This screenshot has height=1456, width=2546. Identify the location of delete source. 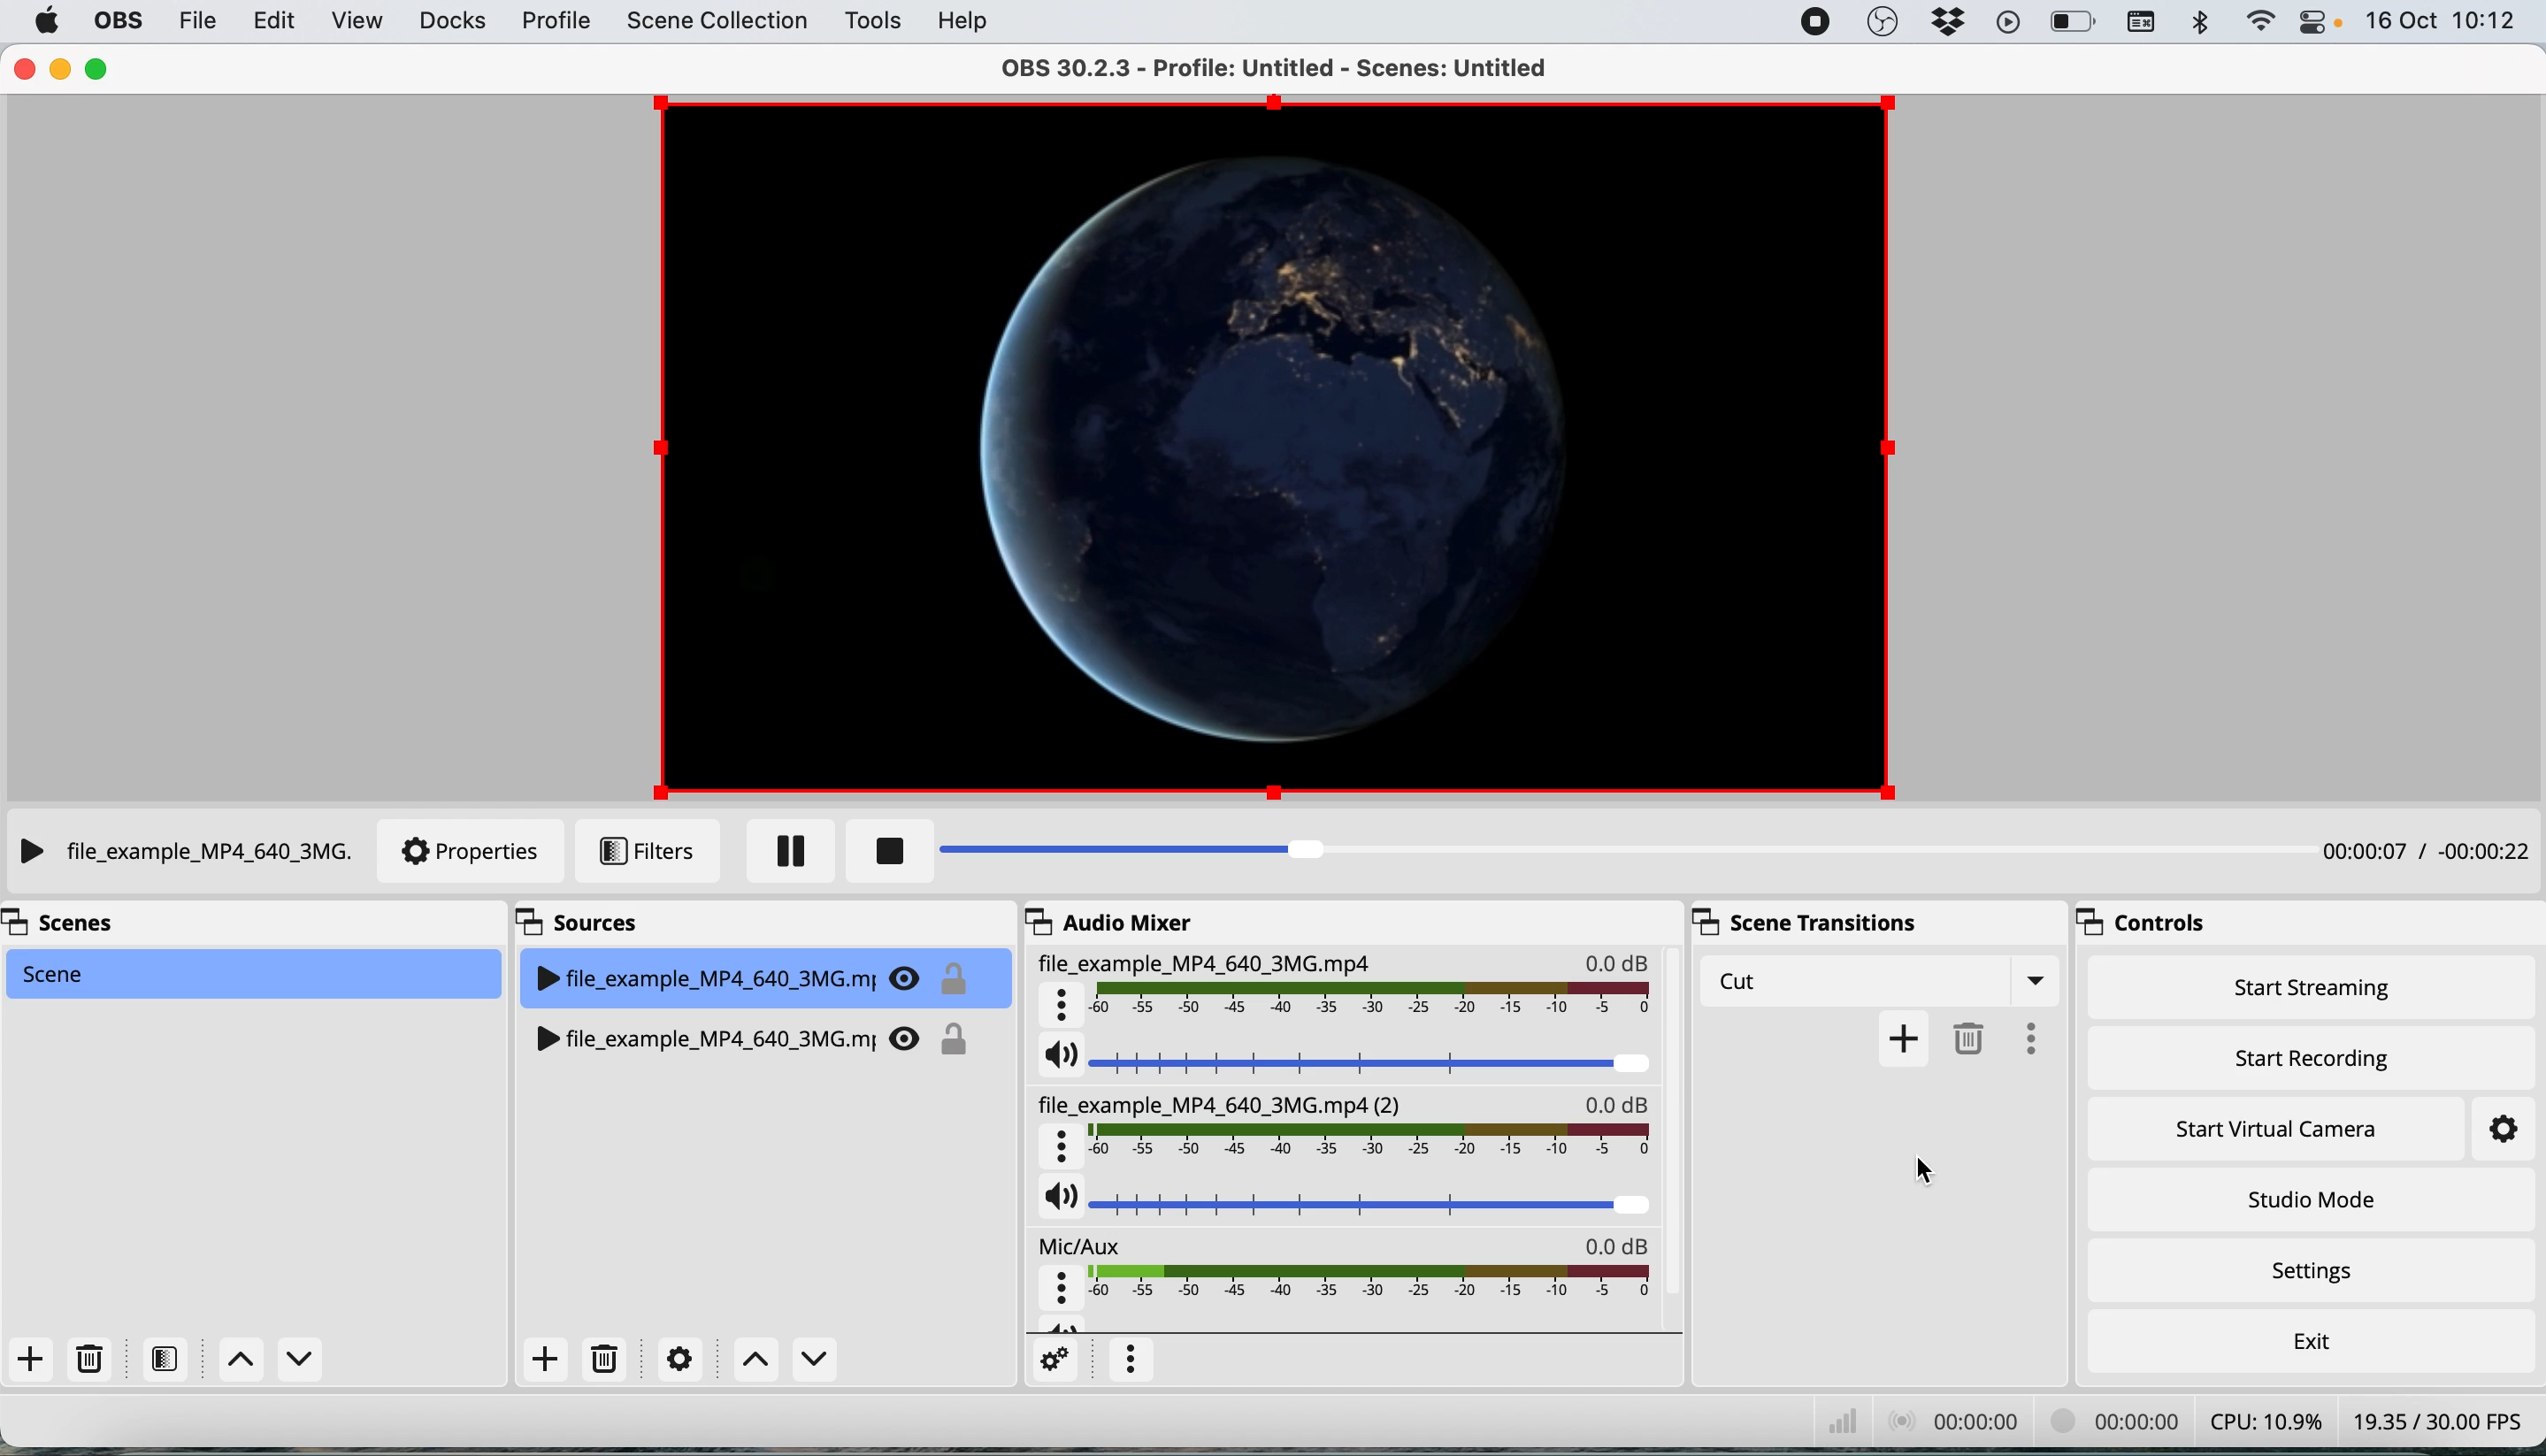
(604, 1359).